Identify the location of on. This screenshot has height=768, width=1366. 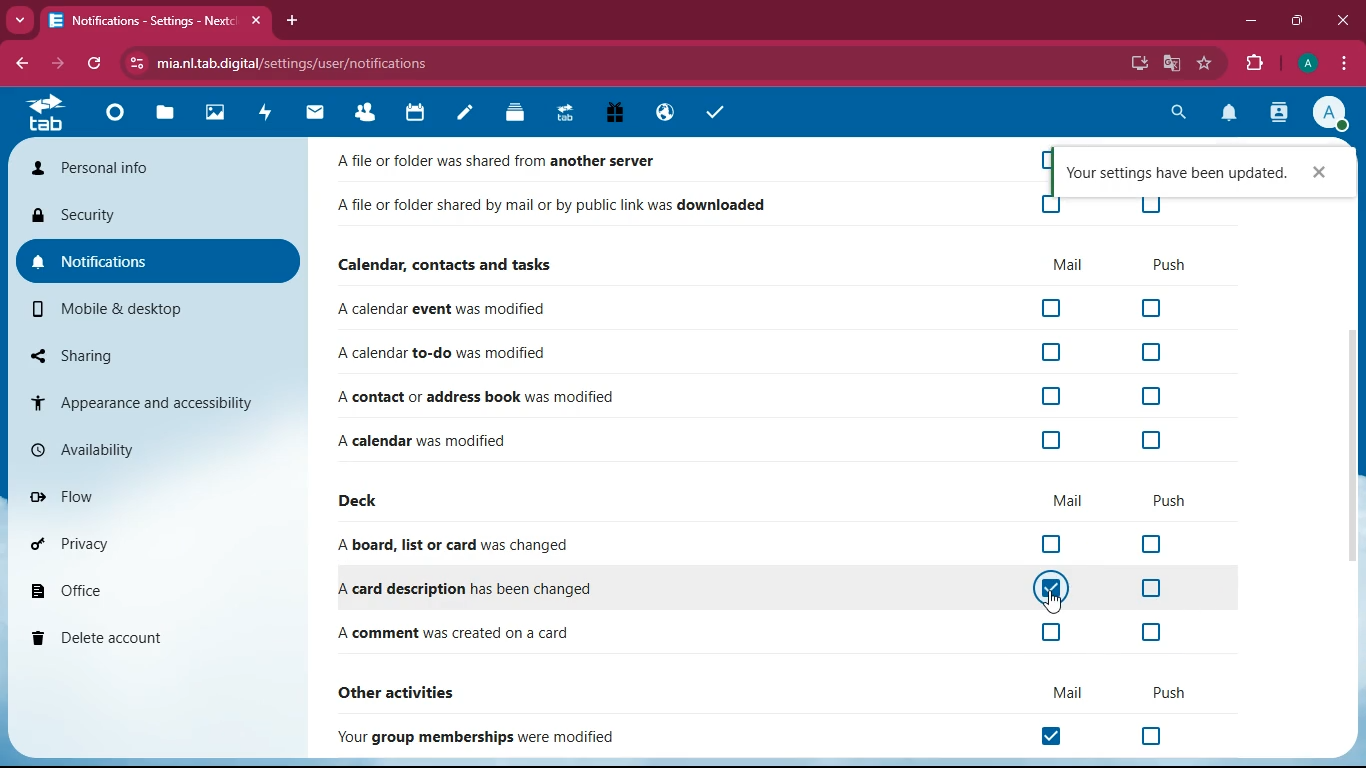
(1054, 588).